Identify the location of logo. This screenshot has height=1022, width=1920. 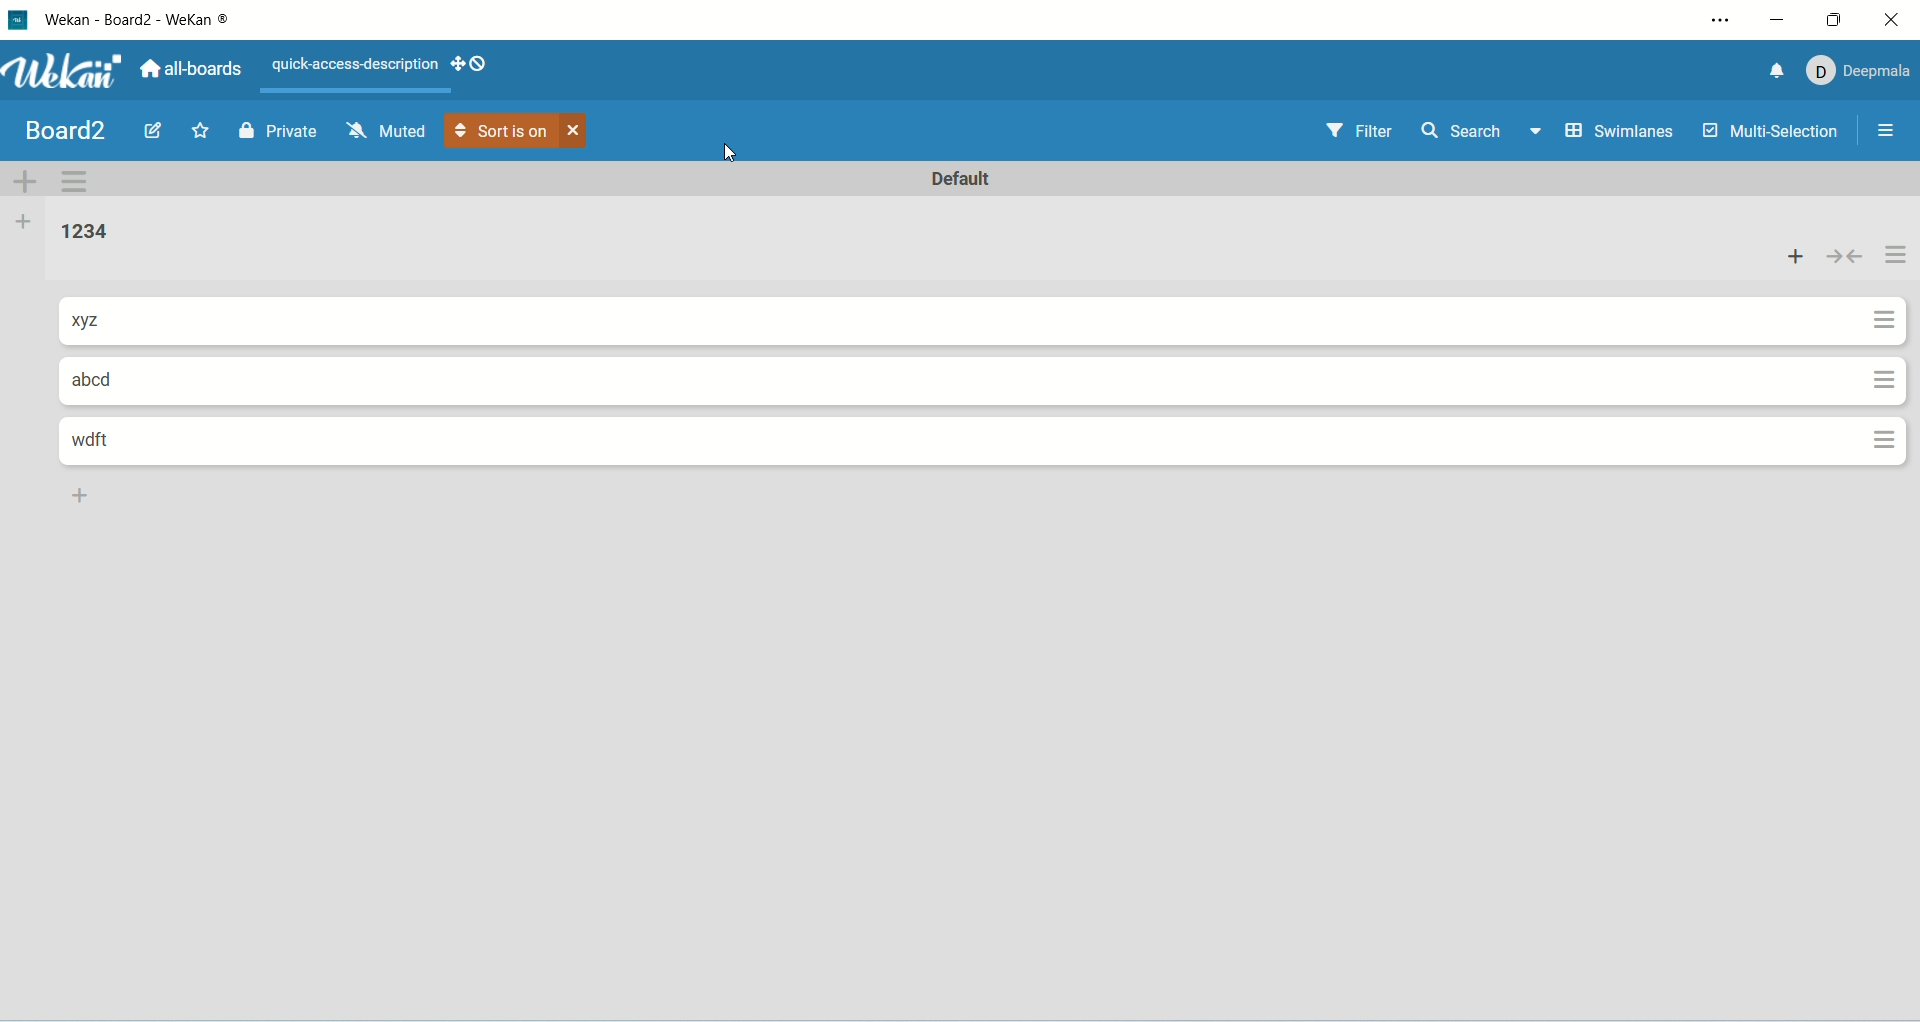
(20, 23).